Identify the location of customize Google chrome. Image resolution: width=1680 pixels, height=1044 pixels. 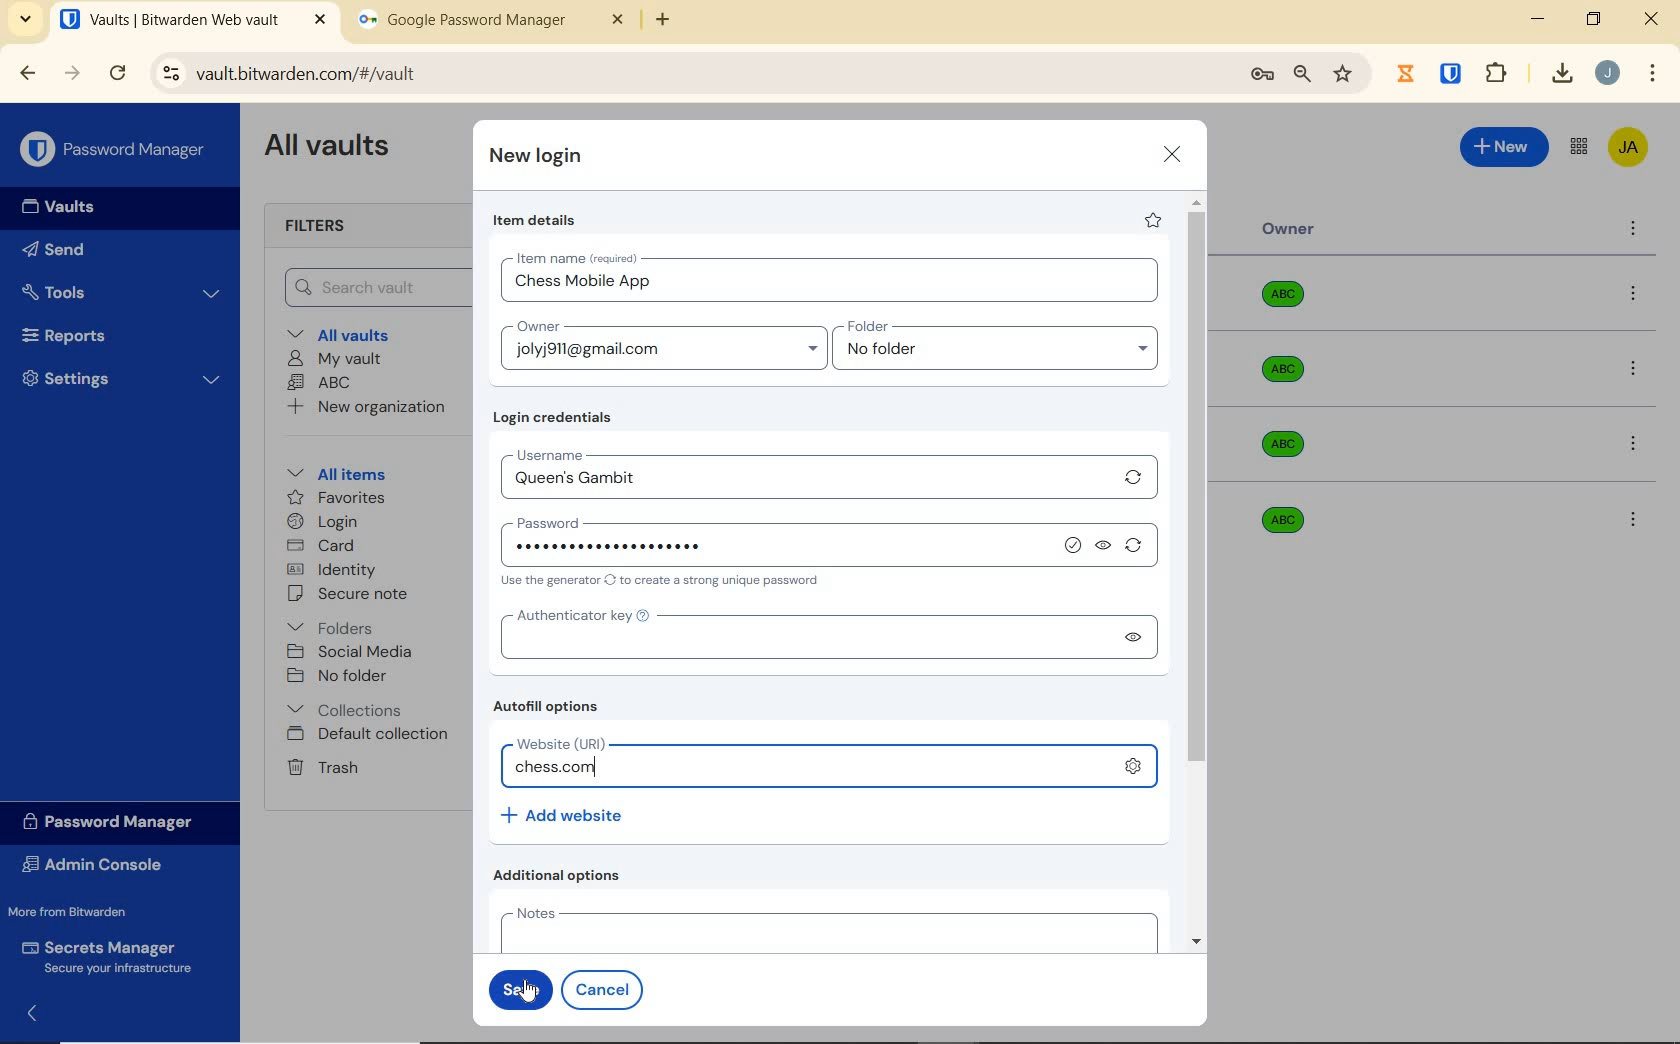
(1653, 74).